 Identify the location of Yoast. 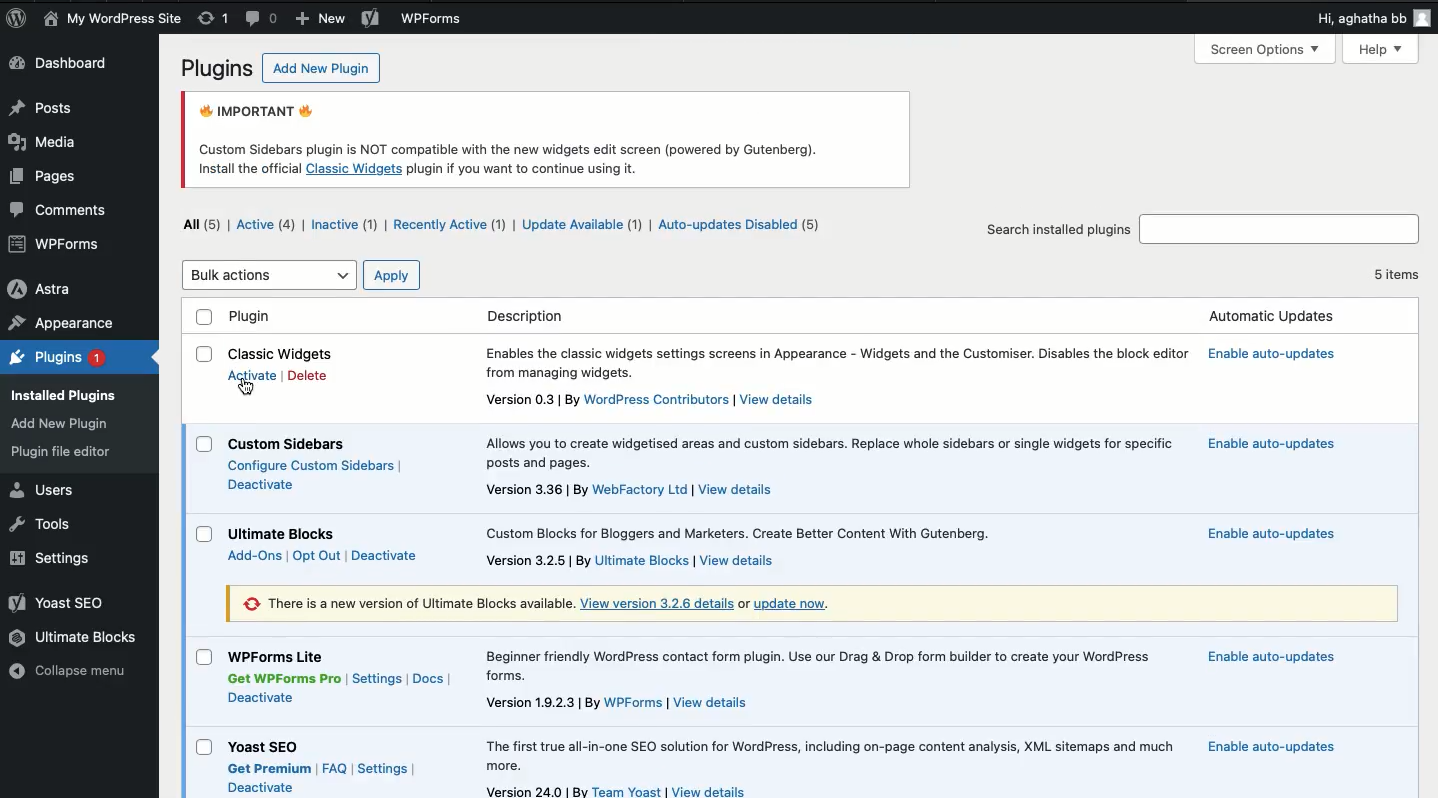
(371, 20).